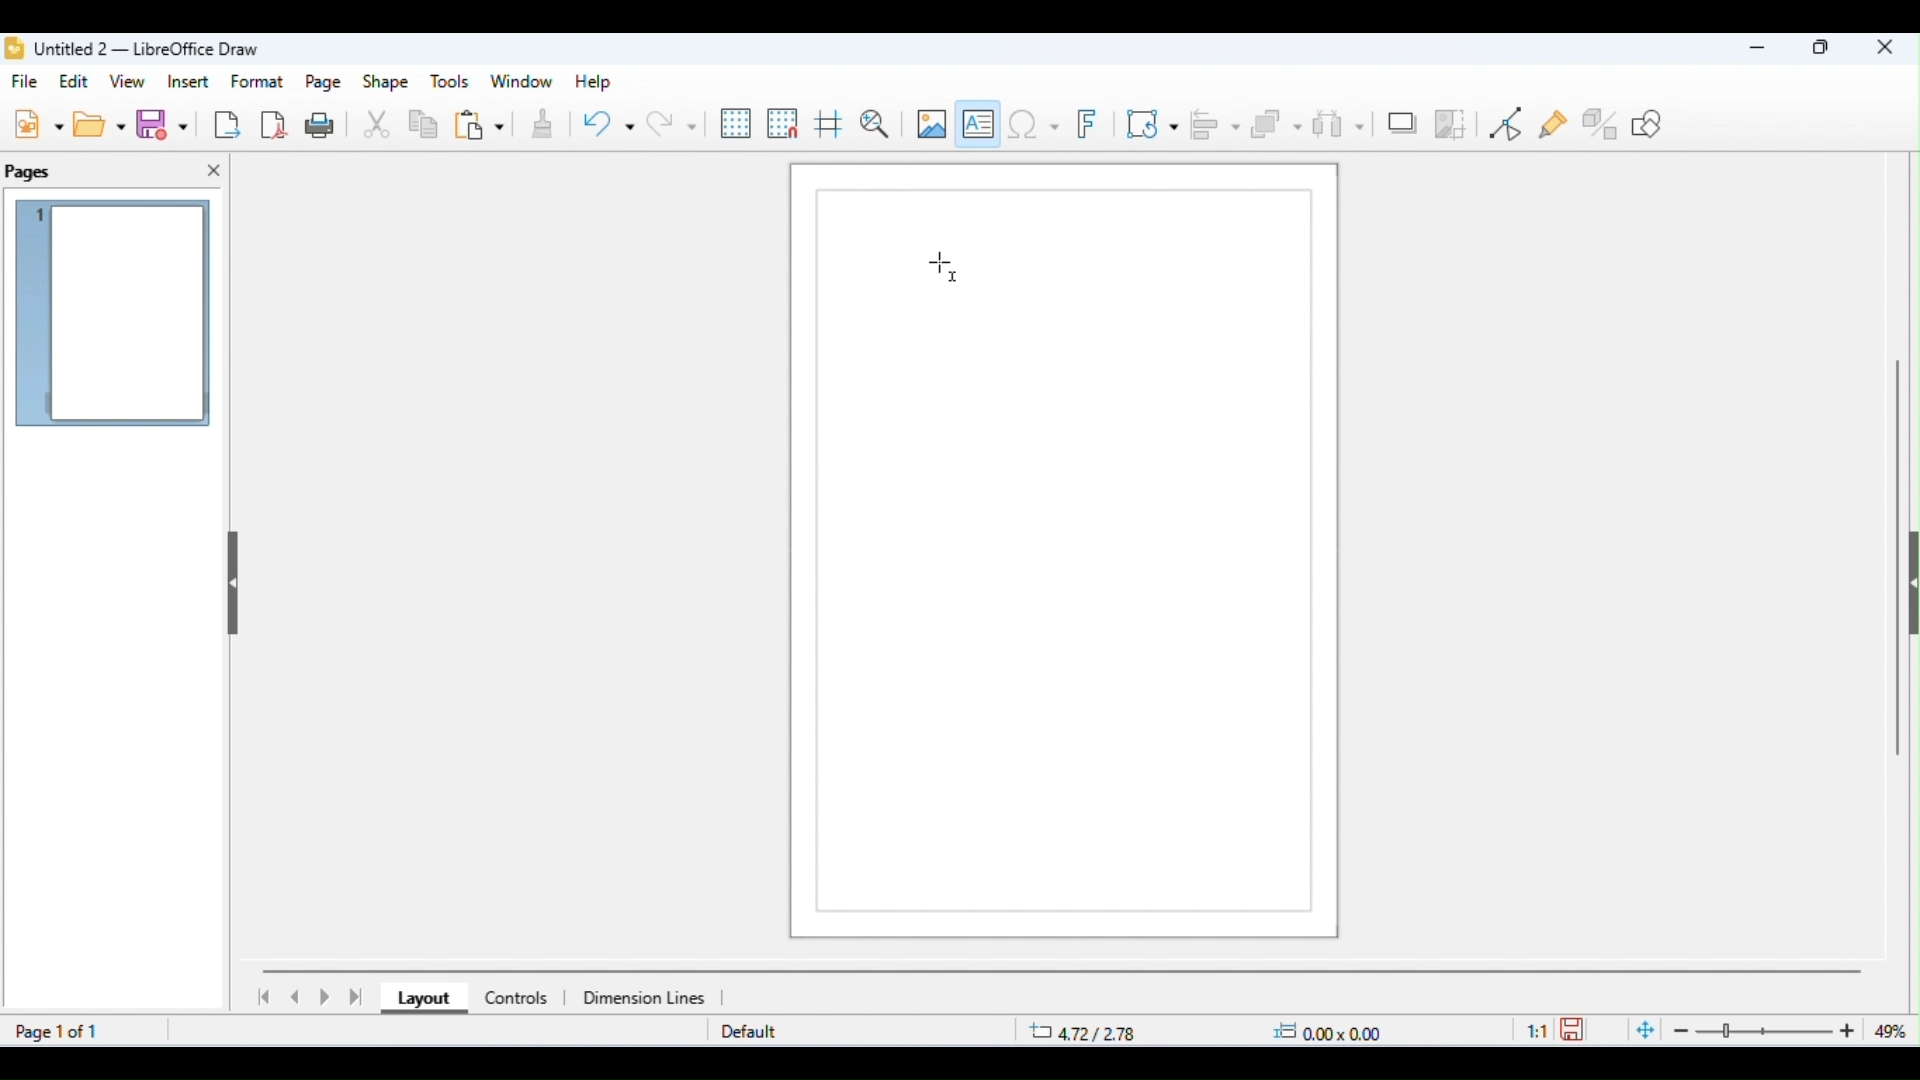  What do you see at coordinates (214, 171) in the screenshot?
I see `close` at bounding box center [214, 171].